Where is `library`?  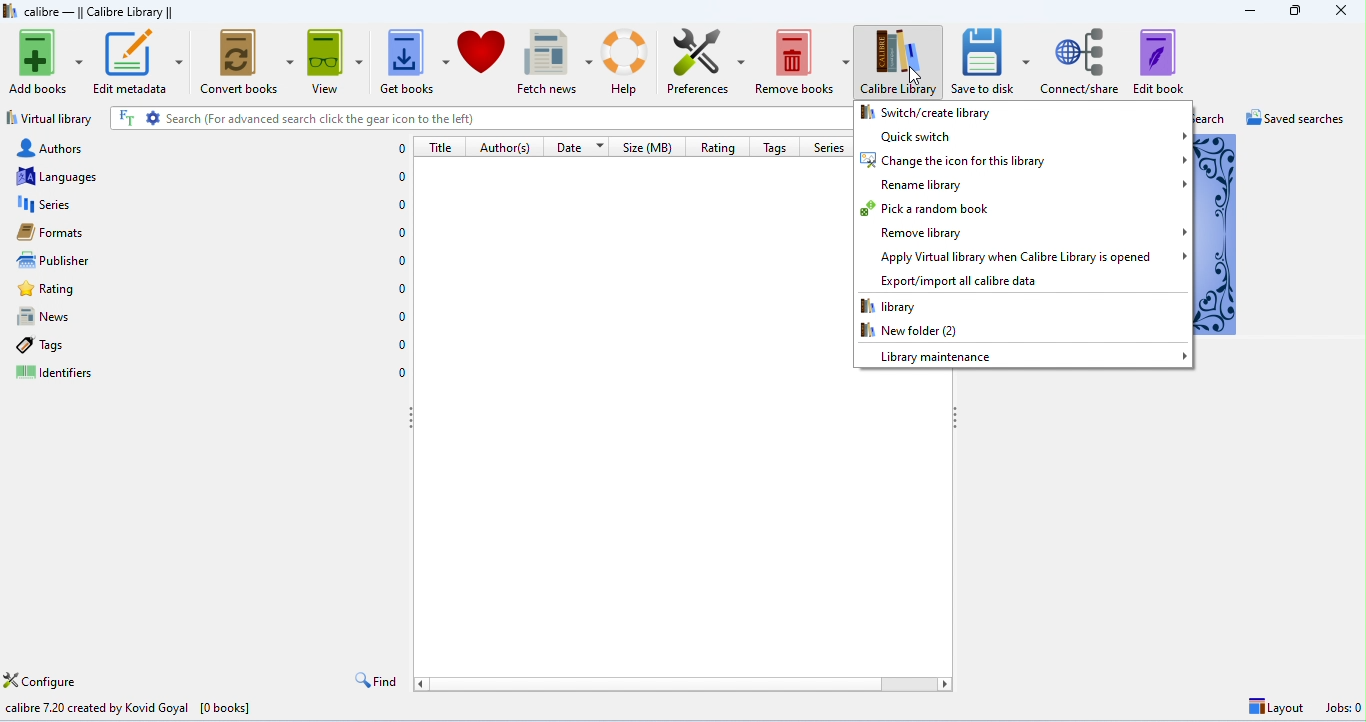 library is located at coordinates (1020, 307).